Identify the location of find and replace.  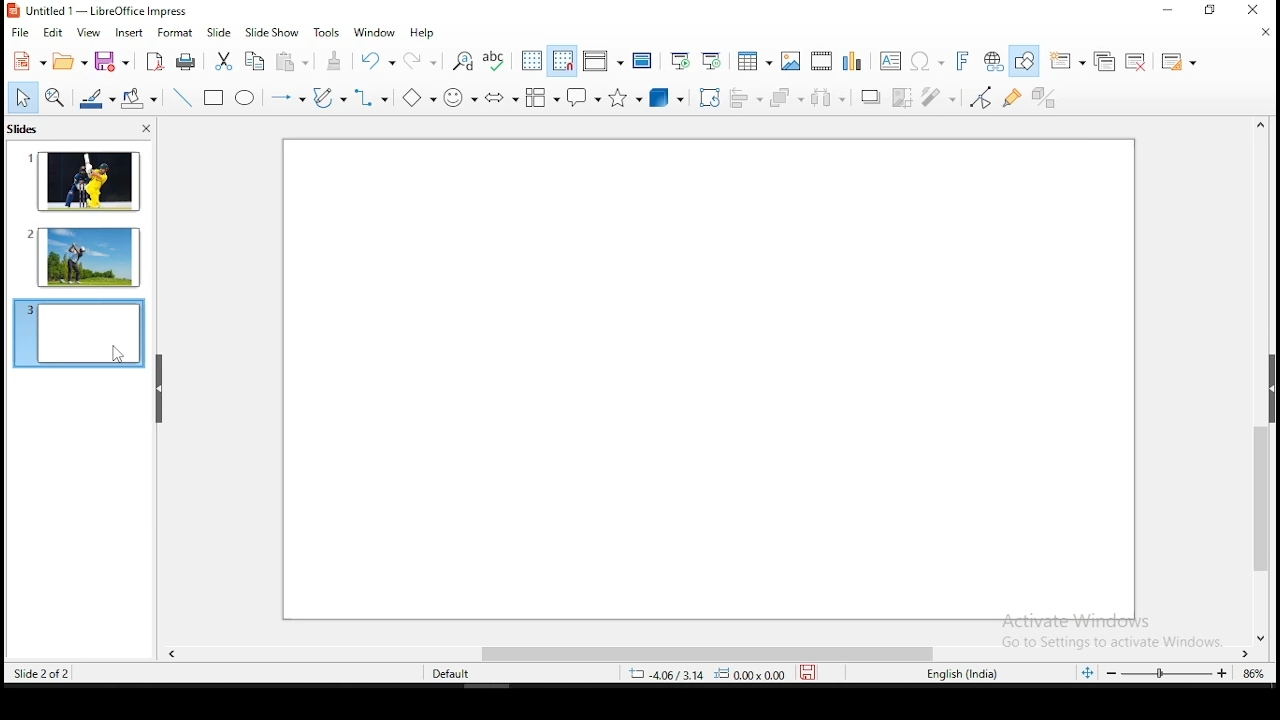
(463, 62).